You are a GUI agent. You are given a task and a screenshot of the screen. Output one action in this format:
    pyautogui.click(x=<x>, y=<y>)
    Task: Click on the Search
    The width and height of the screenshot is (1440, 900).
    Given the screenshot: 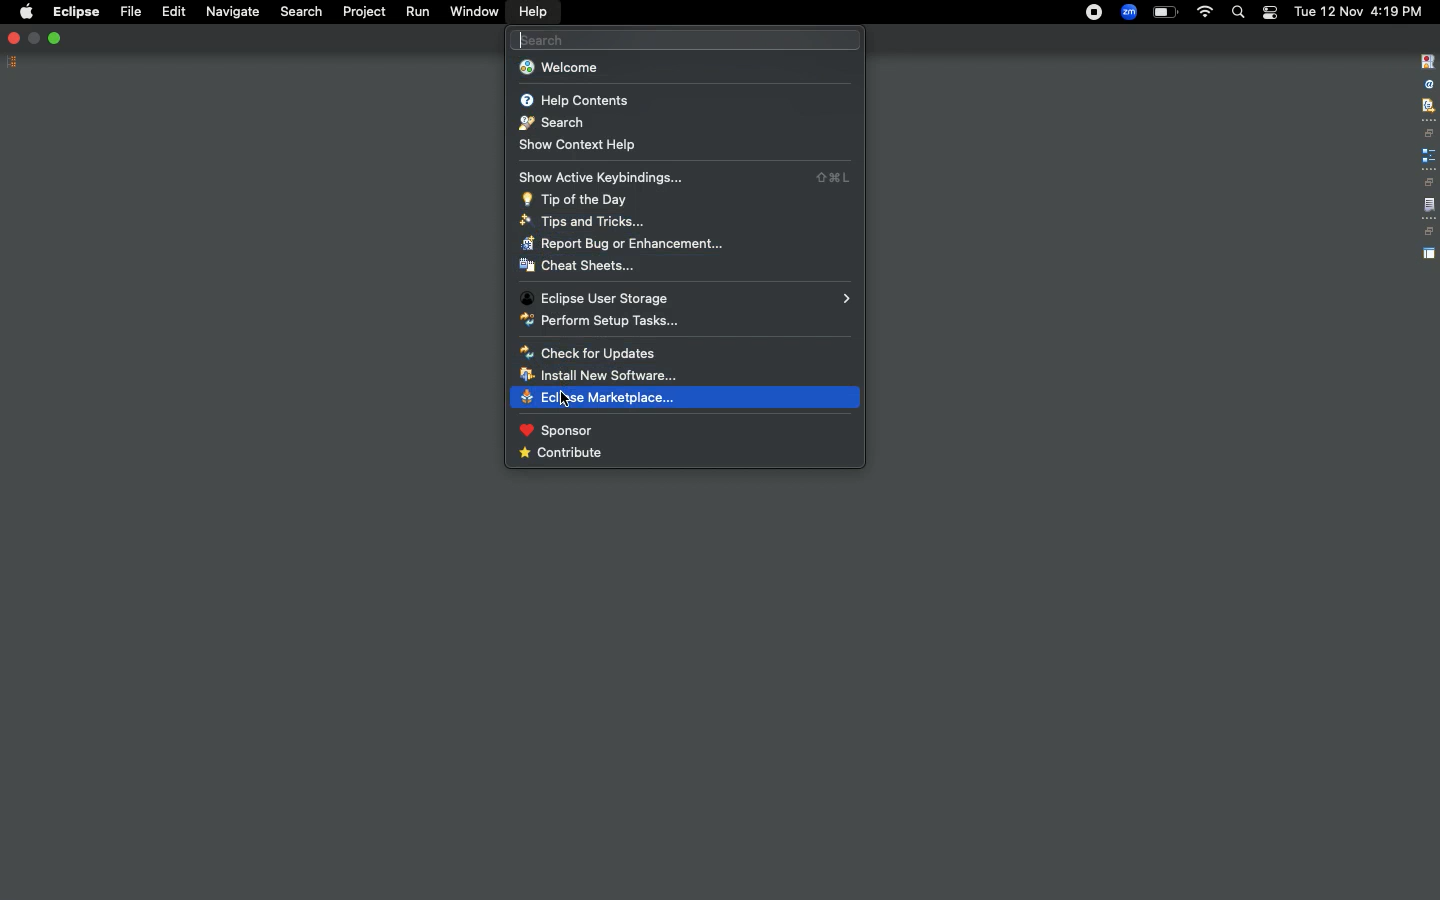 What is the action you would take?
    pyautogui.click(x=300, y=12)
    